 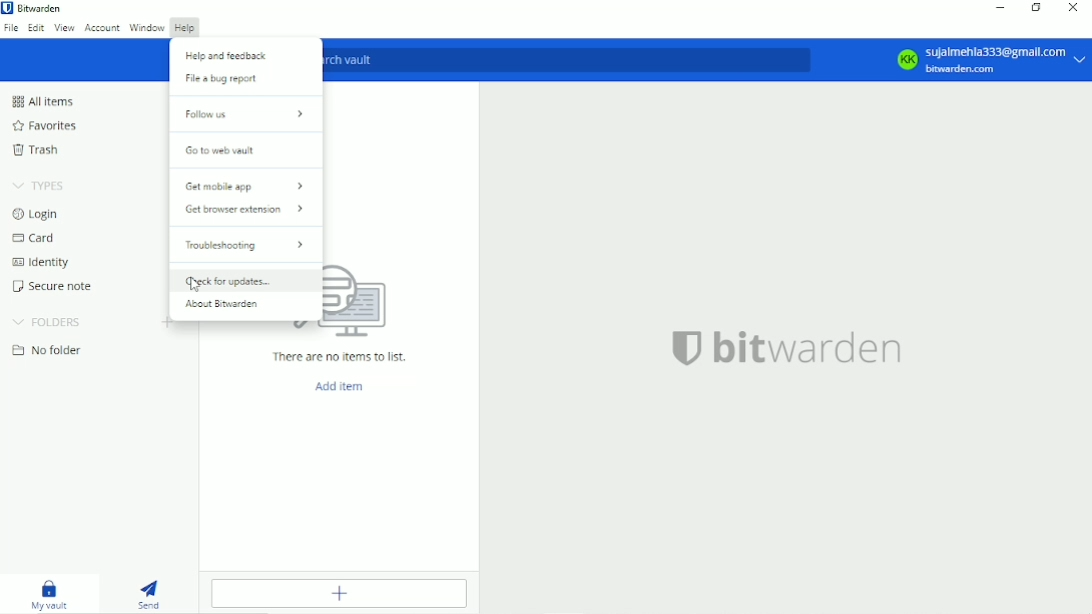 I want to click on Add item, so click(x=341, y=593).